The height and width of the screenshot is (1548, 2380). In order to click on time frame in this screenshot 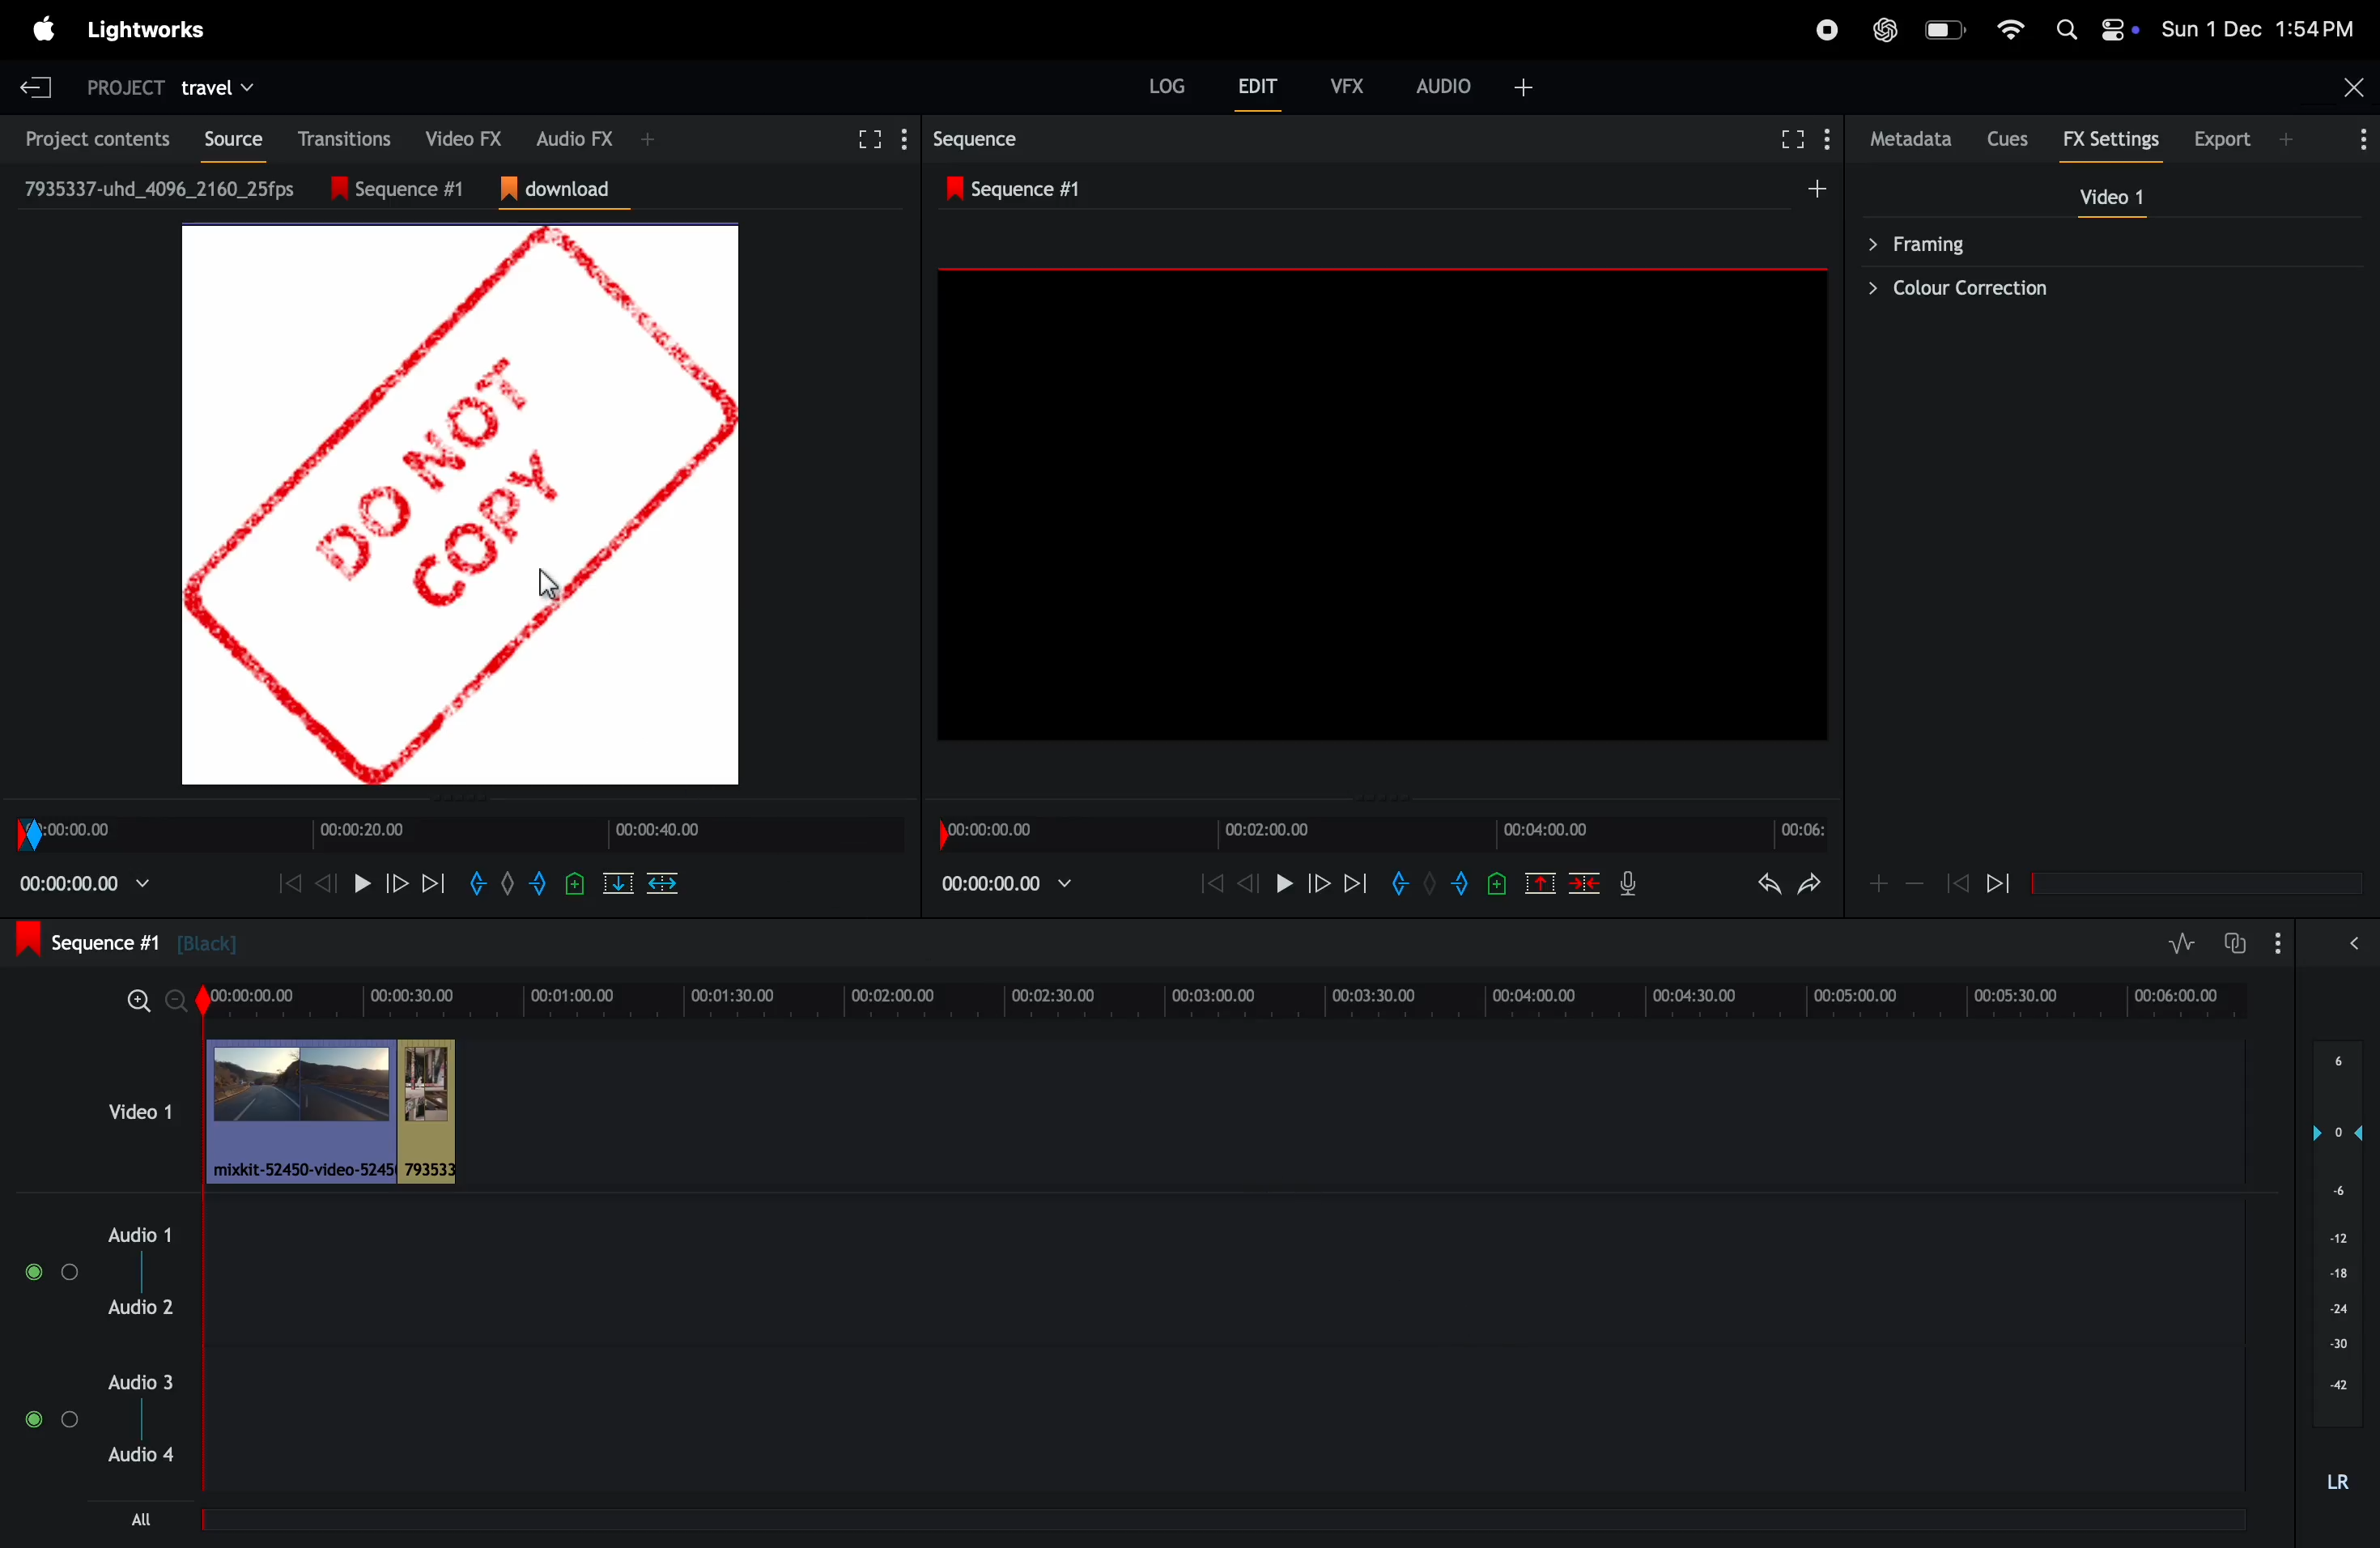, I will do `click(1382, 834)`.